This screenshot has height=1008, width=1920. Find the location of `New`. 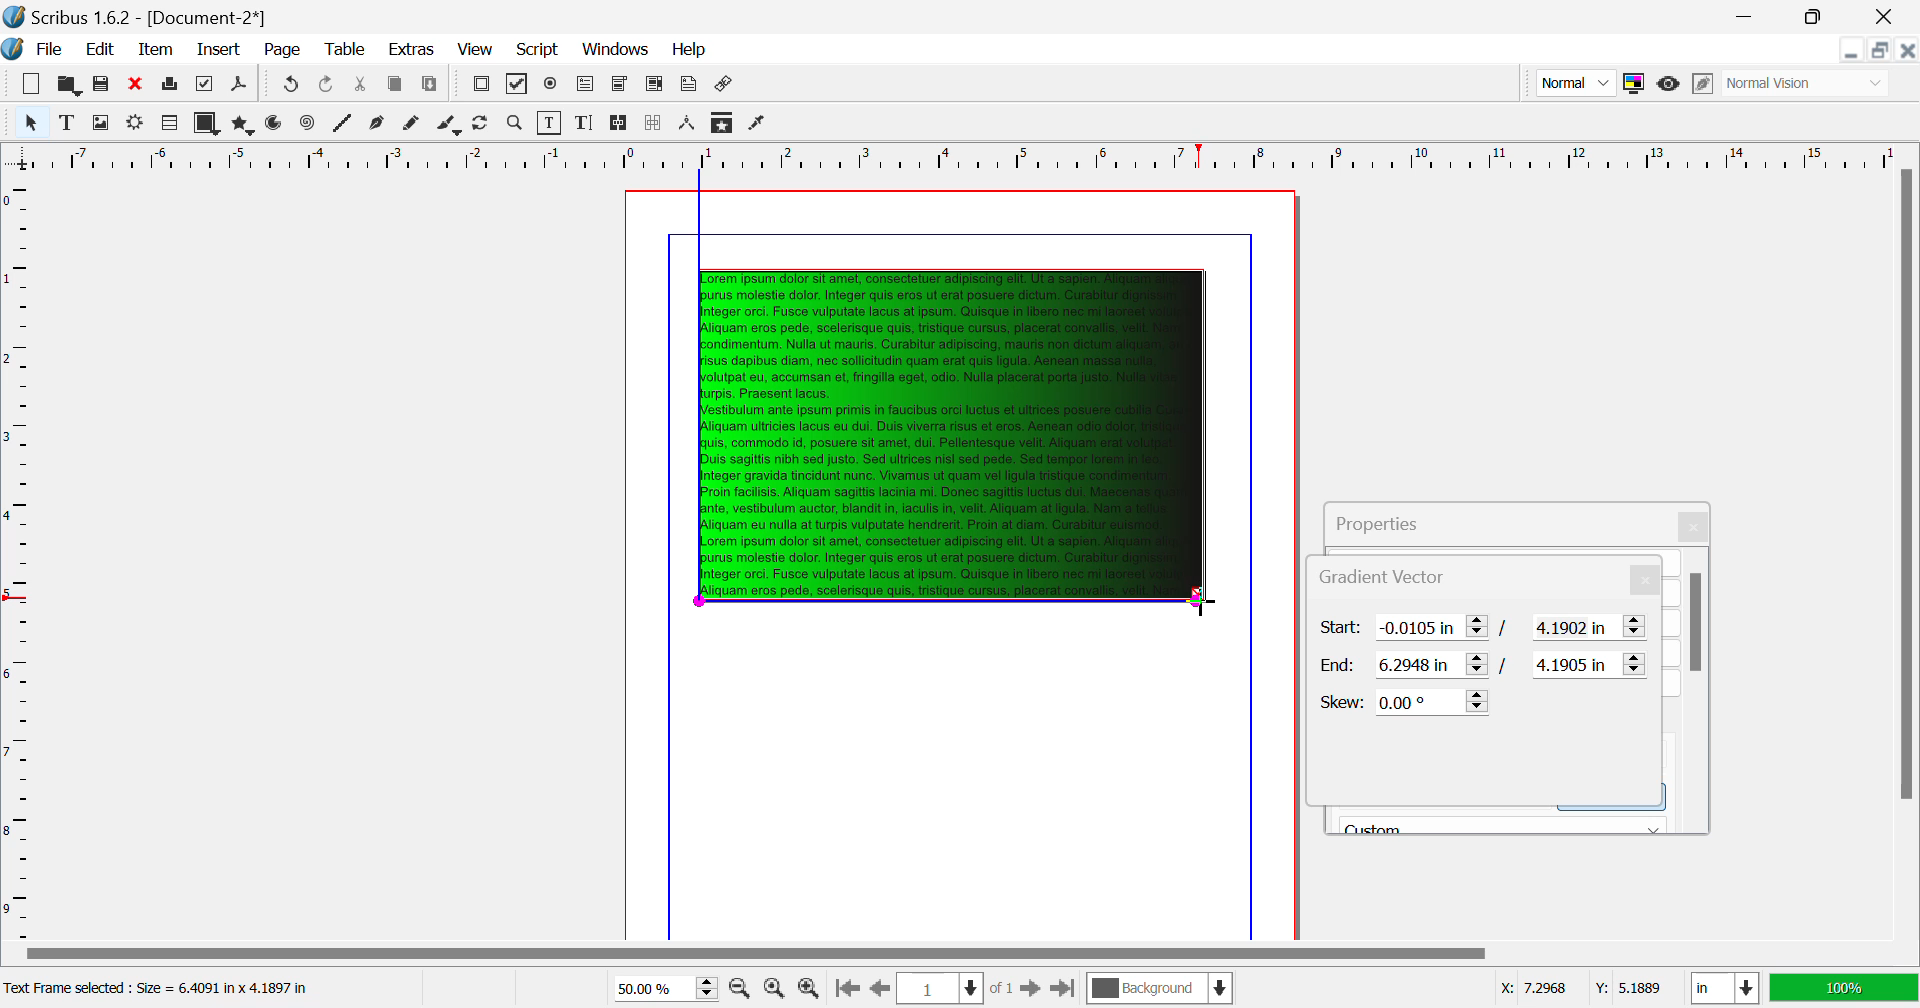

New is located at coordinates (32, 84).